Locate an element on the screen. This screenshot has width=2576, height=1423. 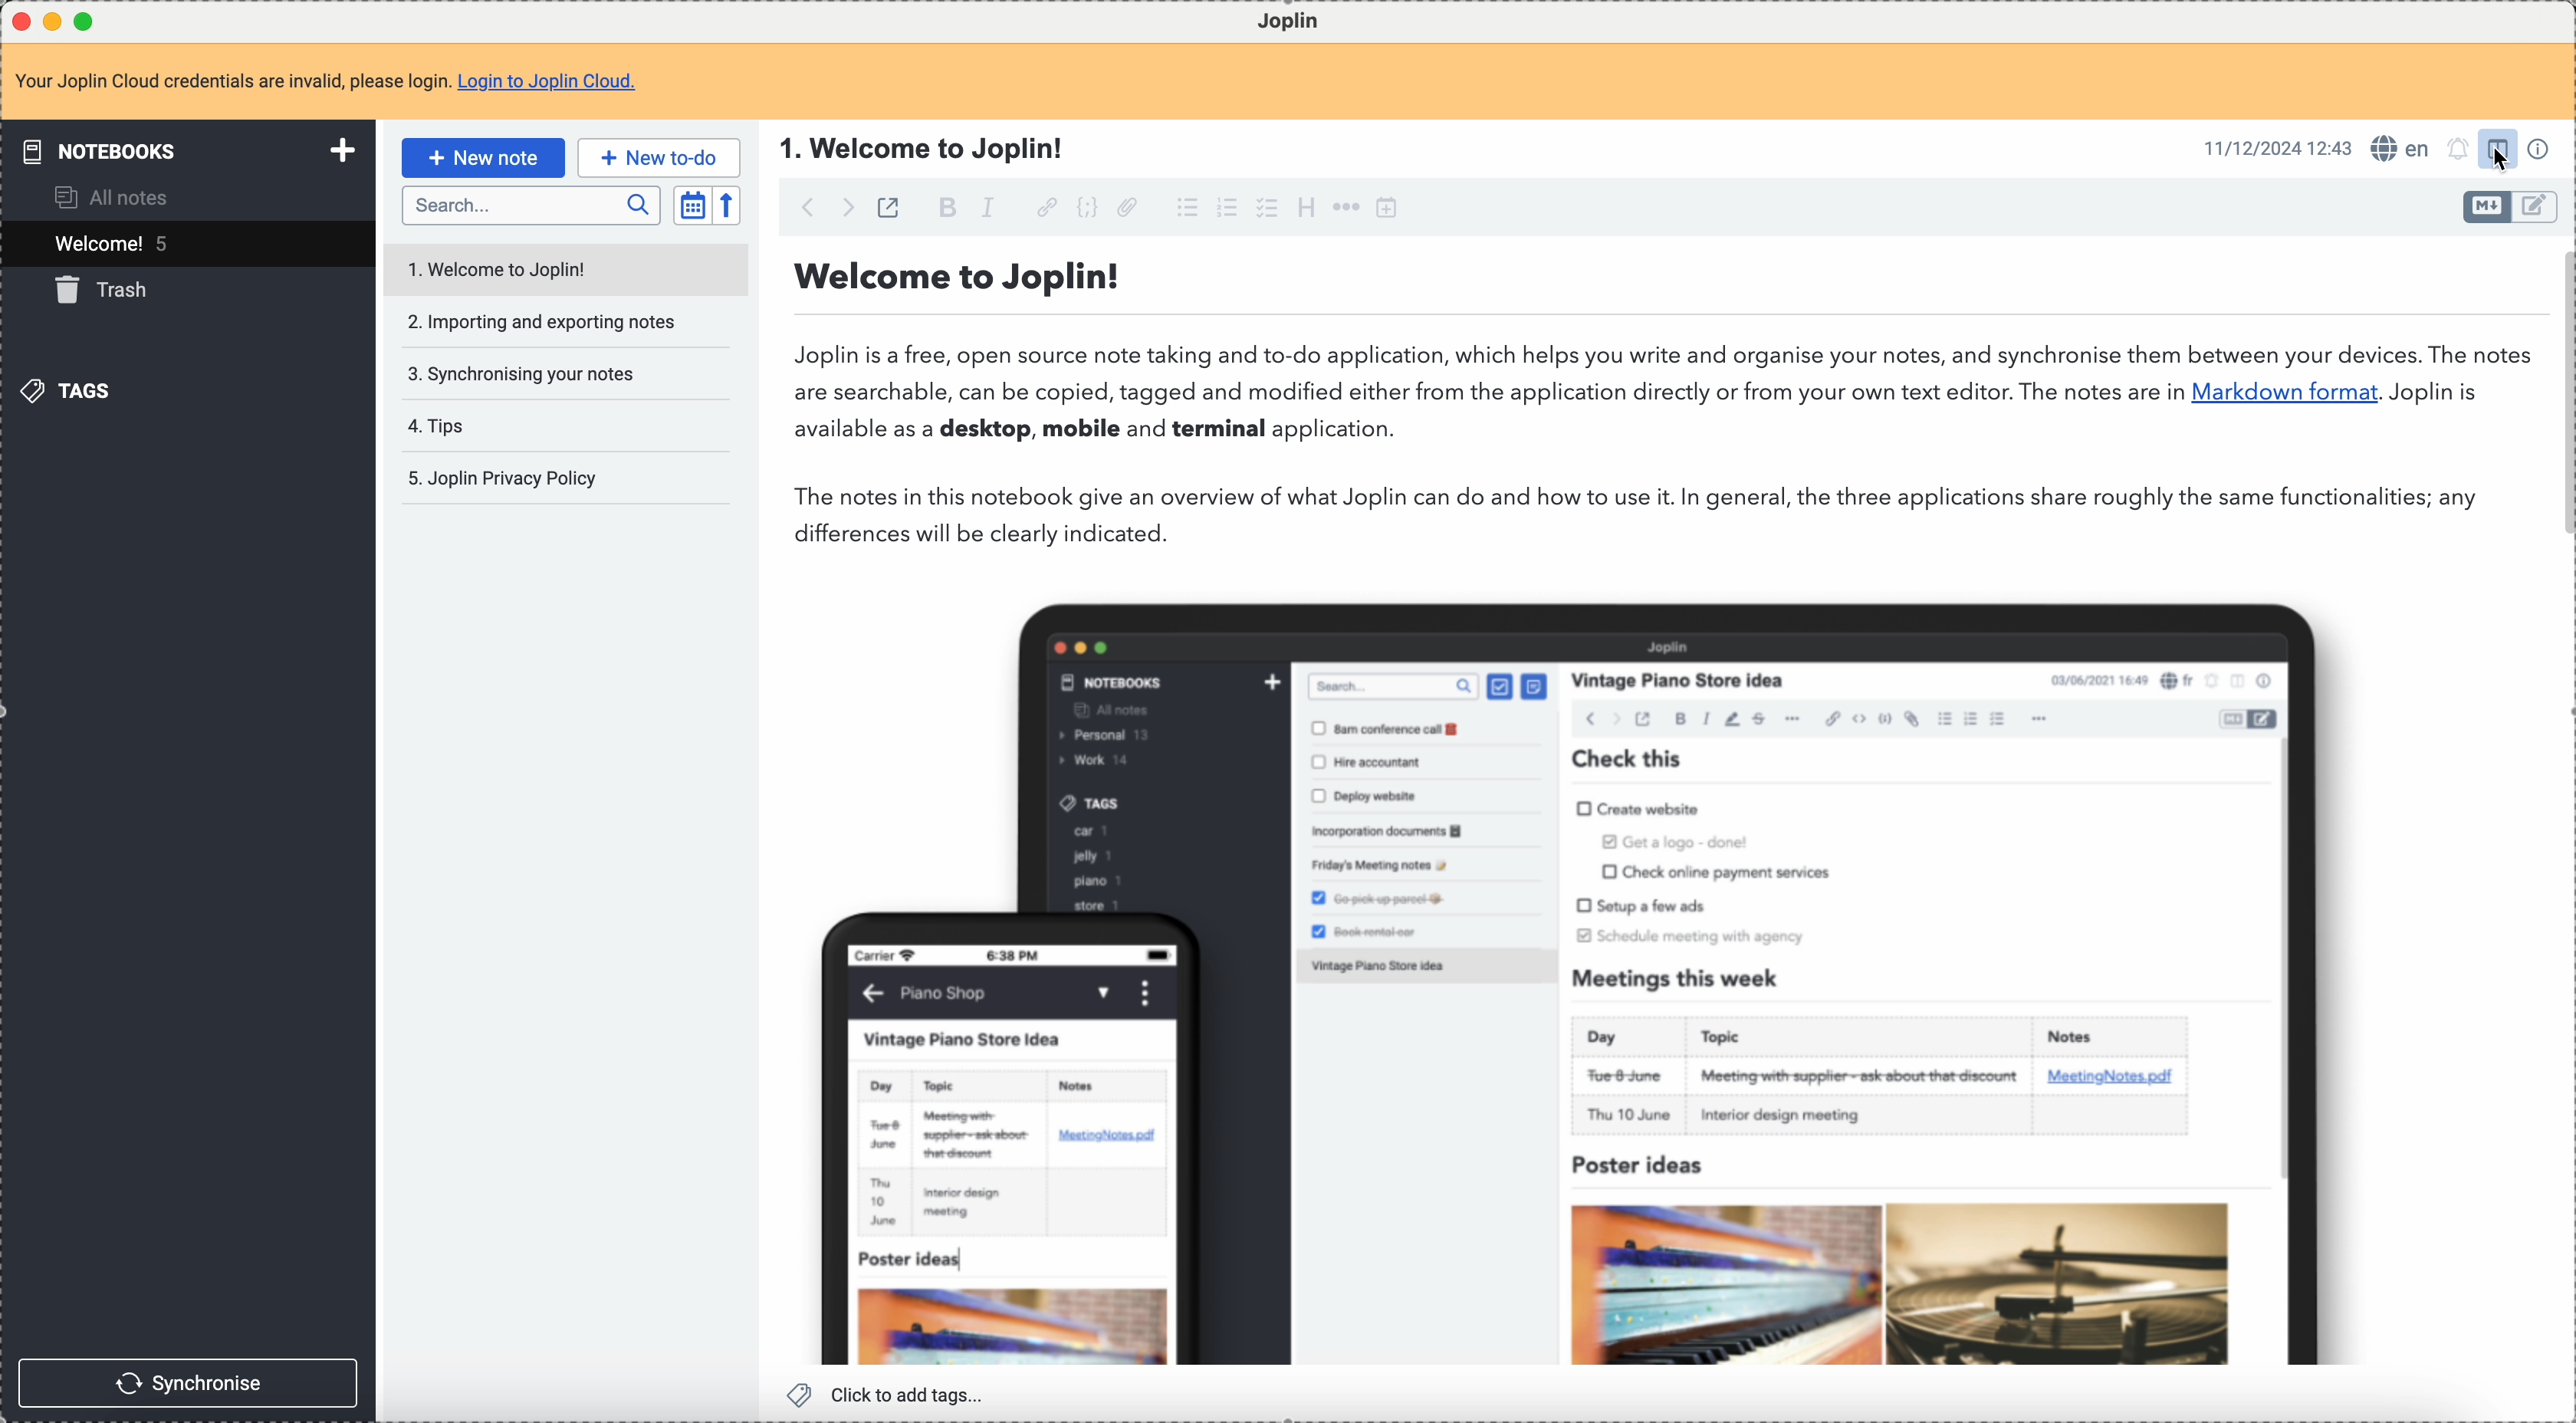
minimize is located at coordinates (53, 20).